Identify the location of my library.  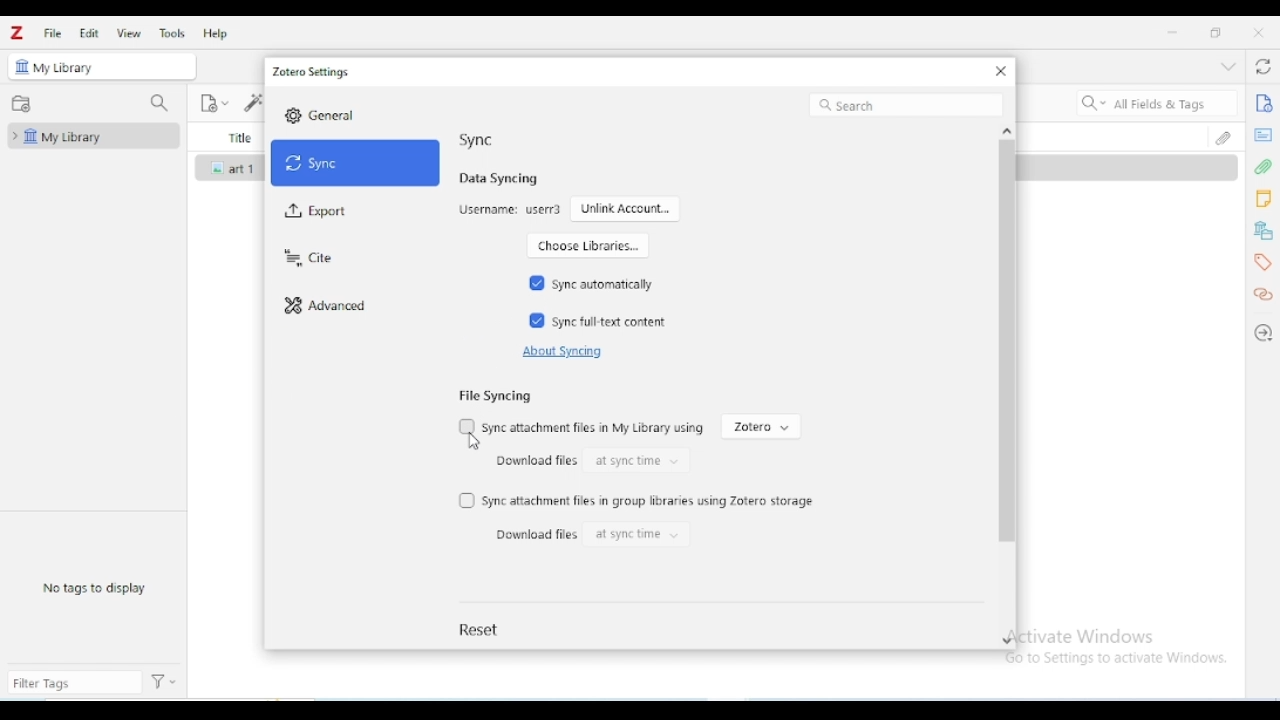
(66, 68).